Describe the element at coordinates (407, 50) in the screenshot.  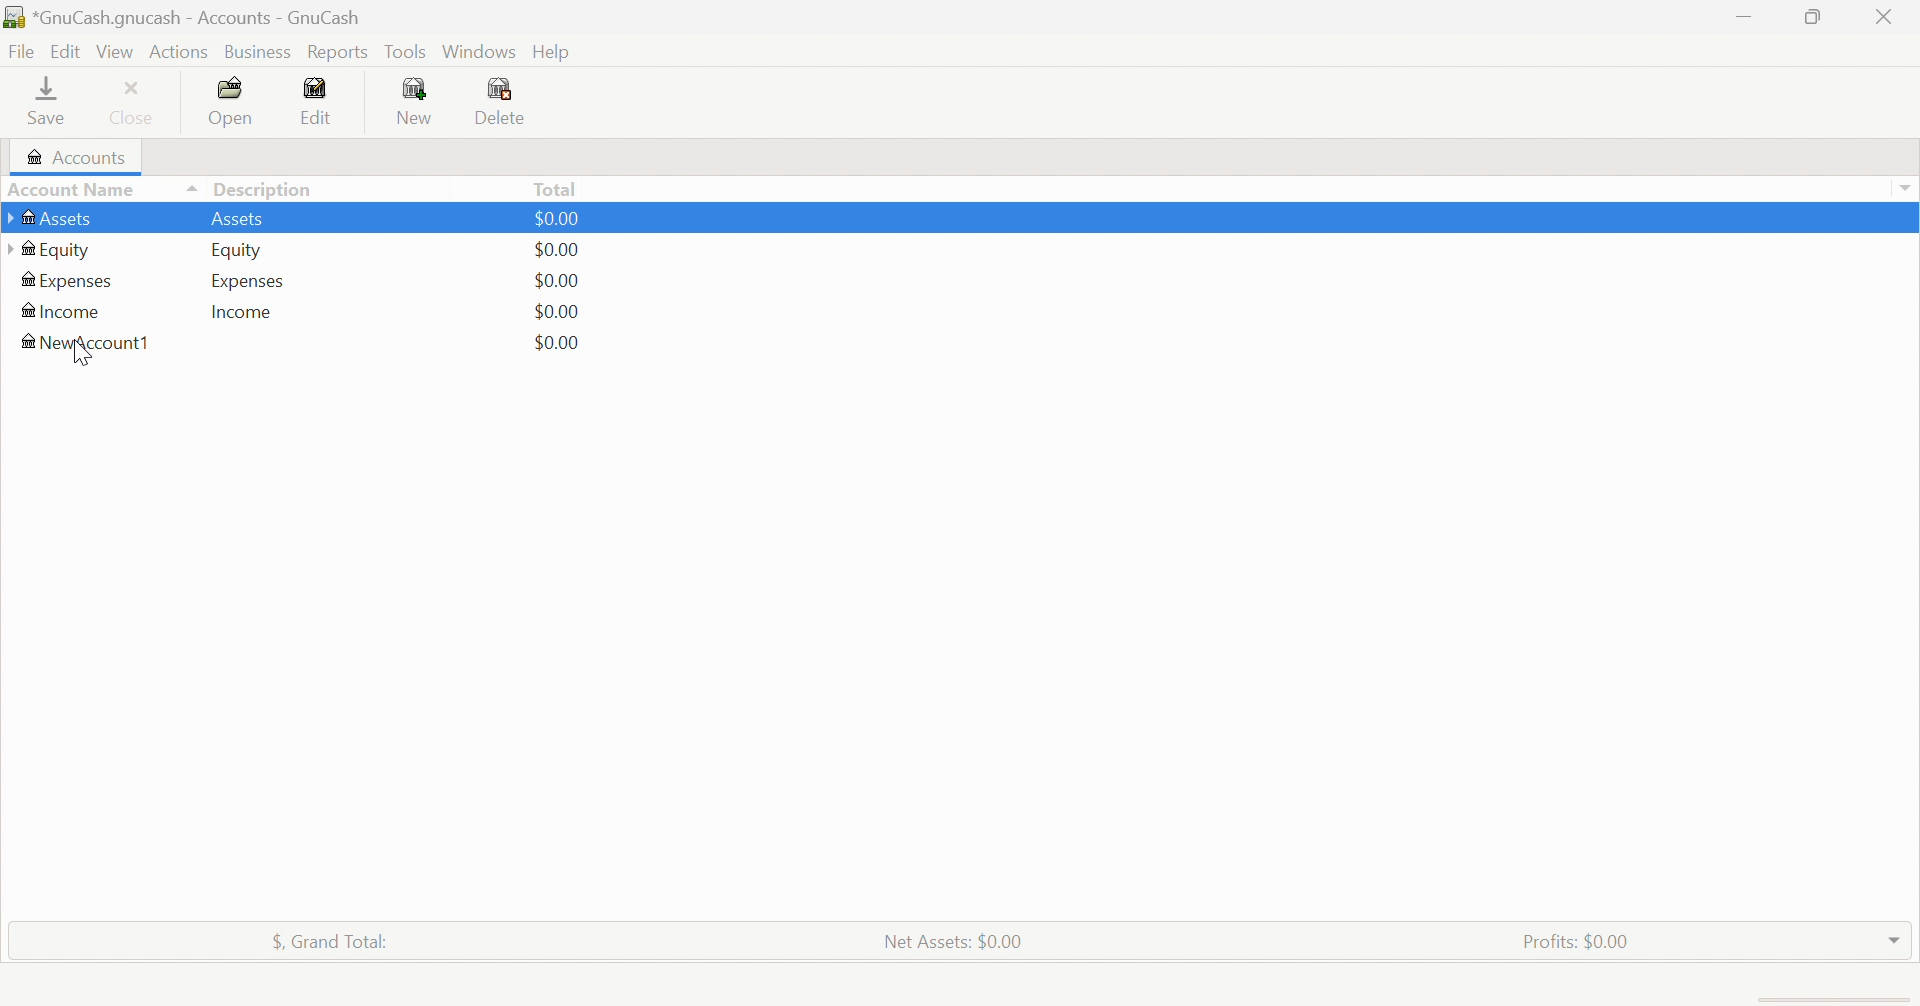
I see `Tools` at that location.